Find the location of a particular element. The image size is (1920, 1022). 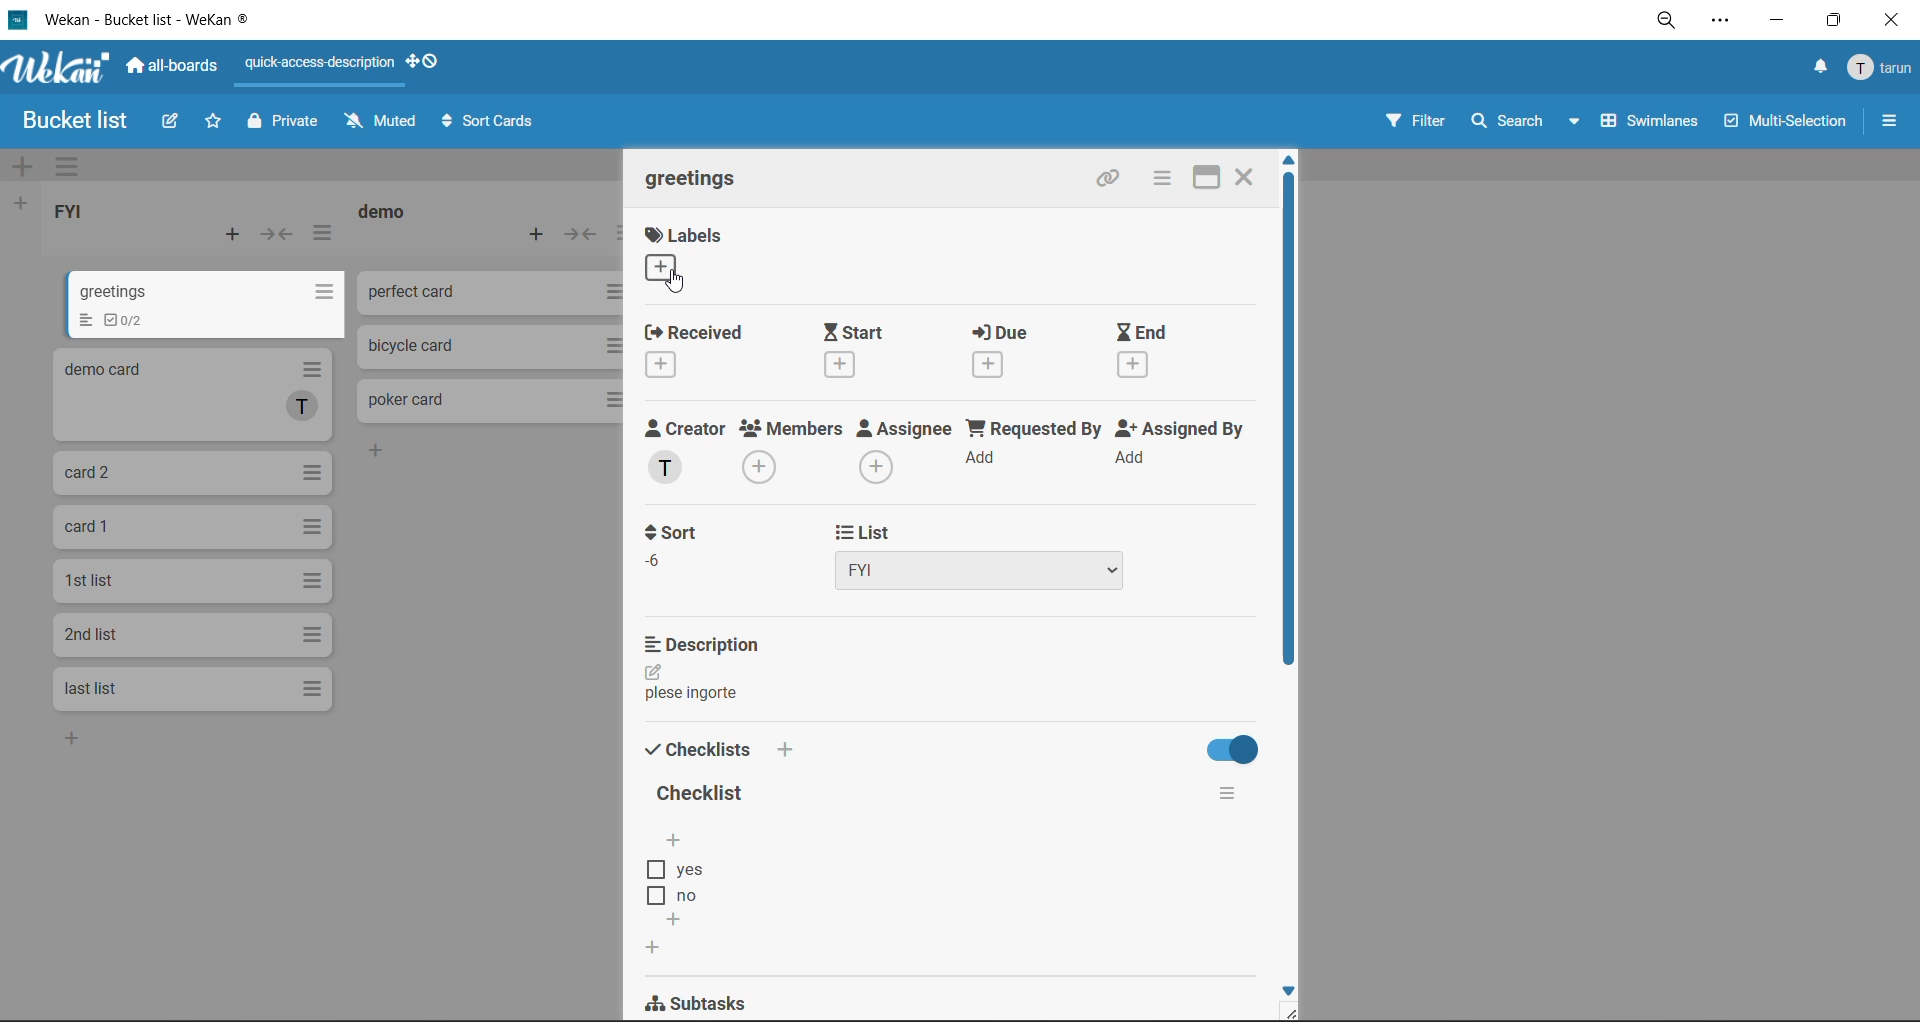

card 5 is located at coordinates (191, 581).